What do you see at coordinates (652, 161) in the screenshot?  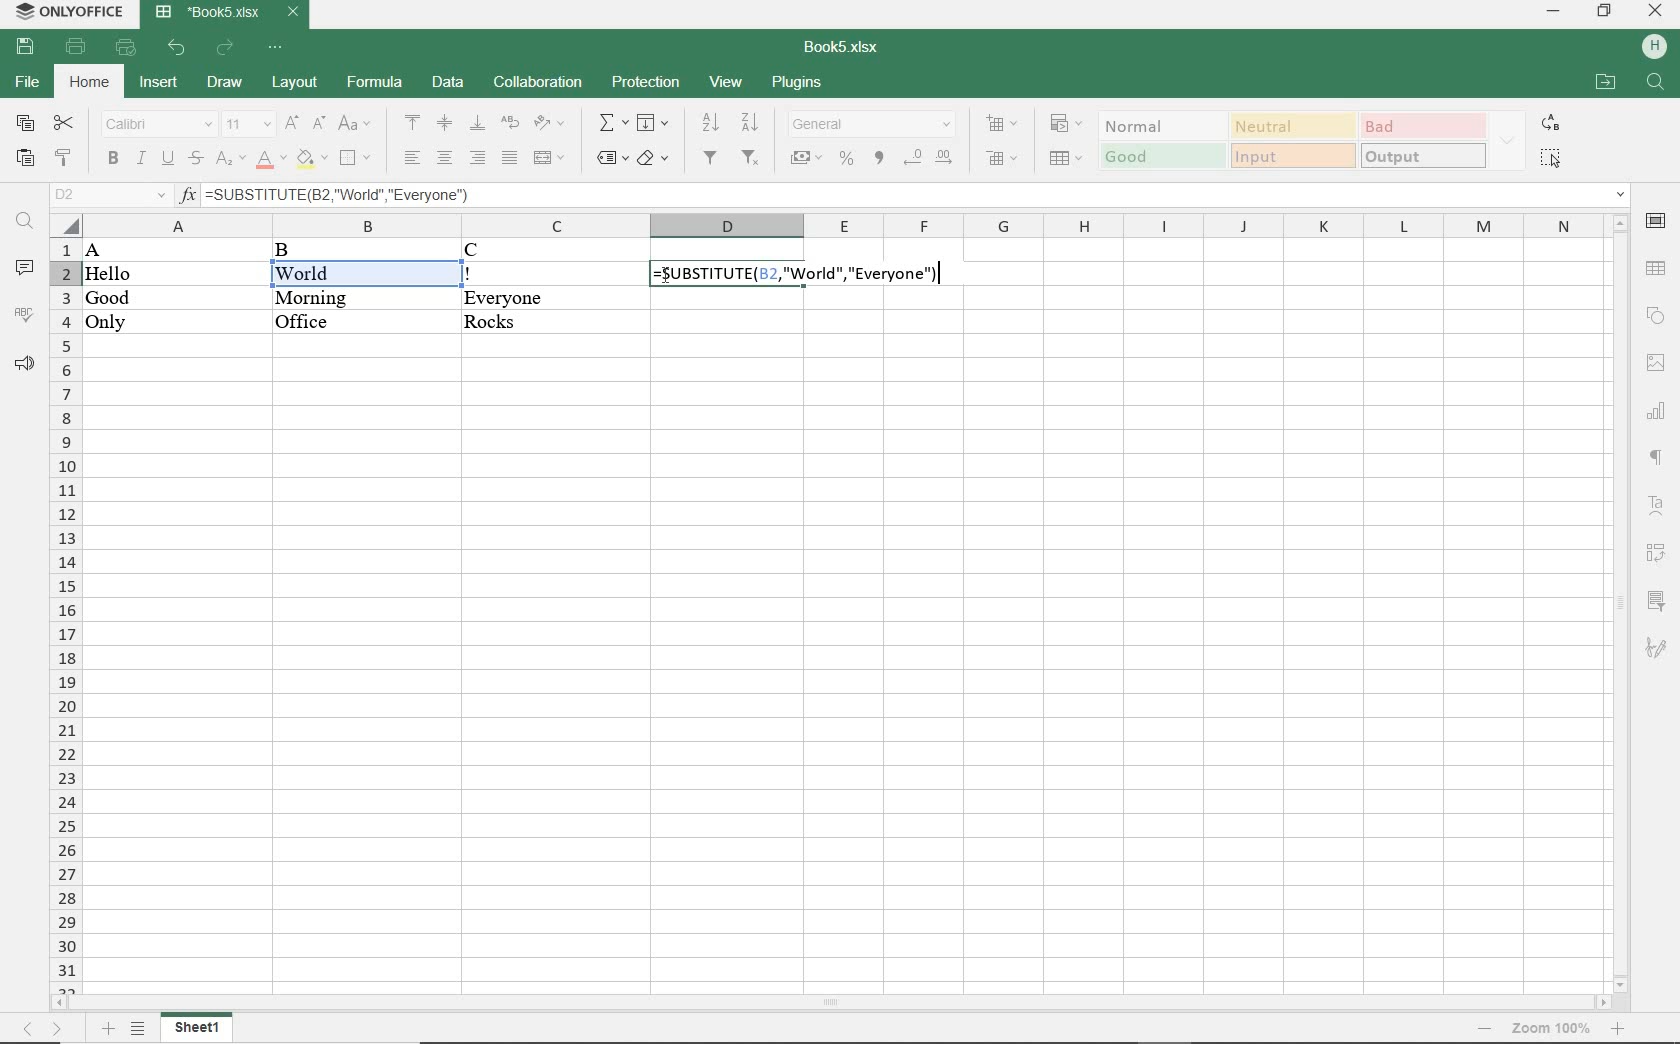 I see `shading` at bounding box center [652, 161].